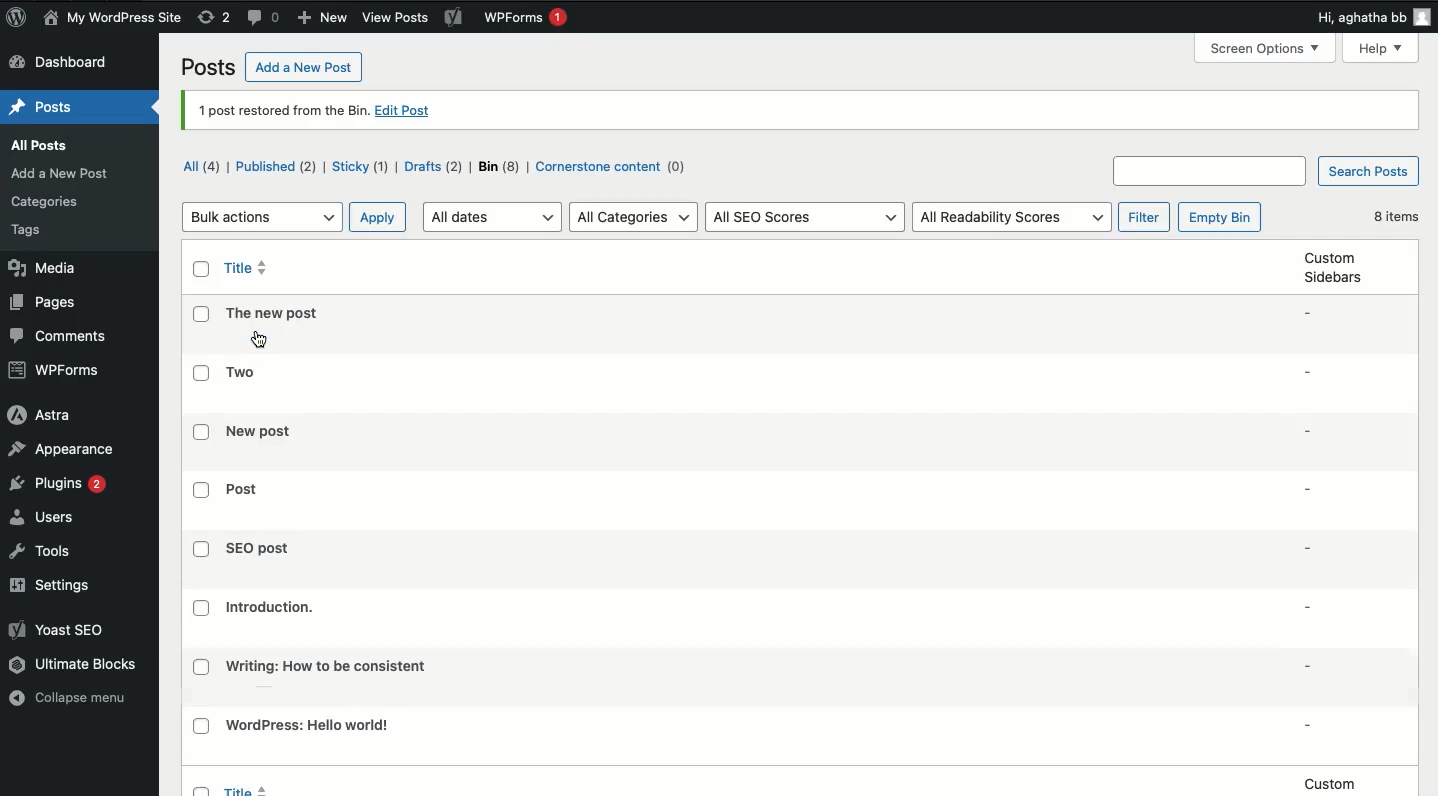 The height and width of the screenshot is (796, 1438). What do you see at coordinates (43, 416) in the screenshot?
I see `Astra` at bounding box center [43, 416].